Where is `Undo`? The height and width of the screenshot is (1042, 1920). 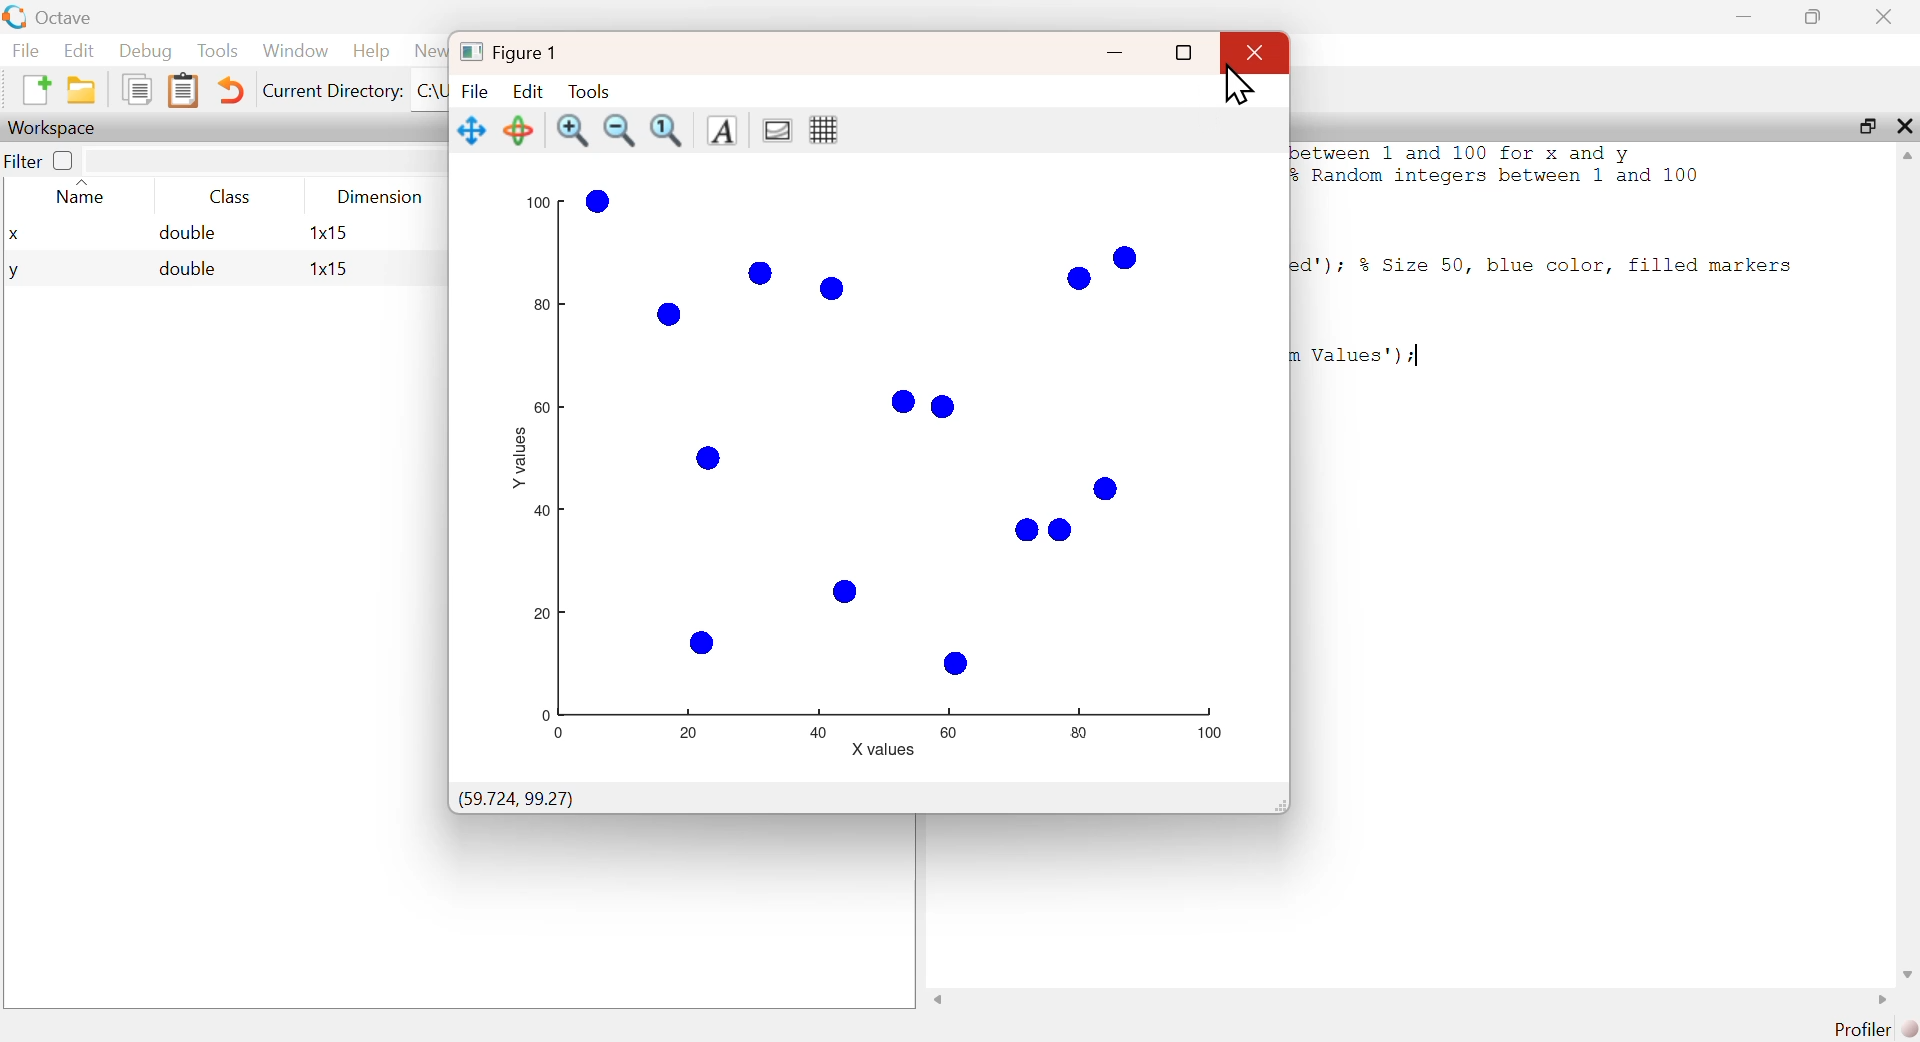
Undo is located at coordinates (230, 90).